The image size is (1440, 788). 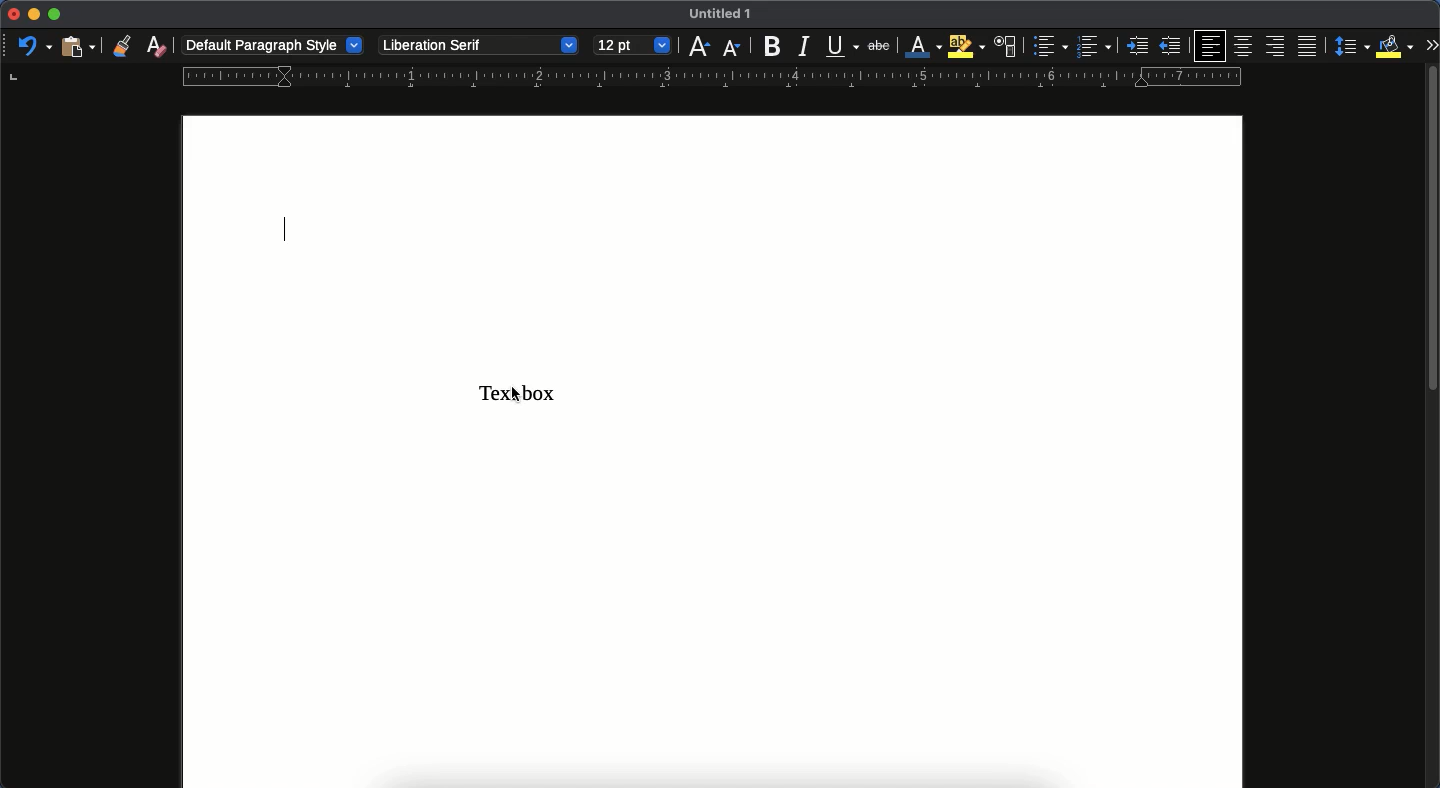 What do you see at coordinates (967, 46) in the screenshot?
I see `highlight color` at bounding box center [967, 46].